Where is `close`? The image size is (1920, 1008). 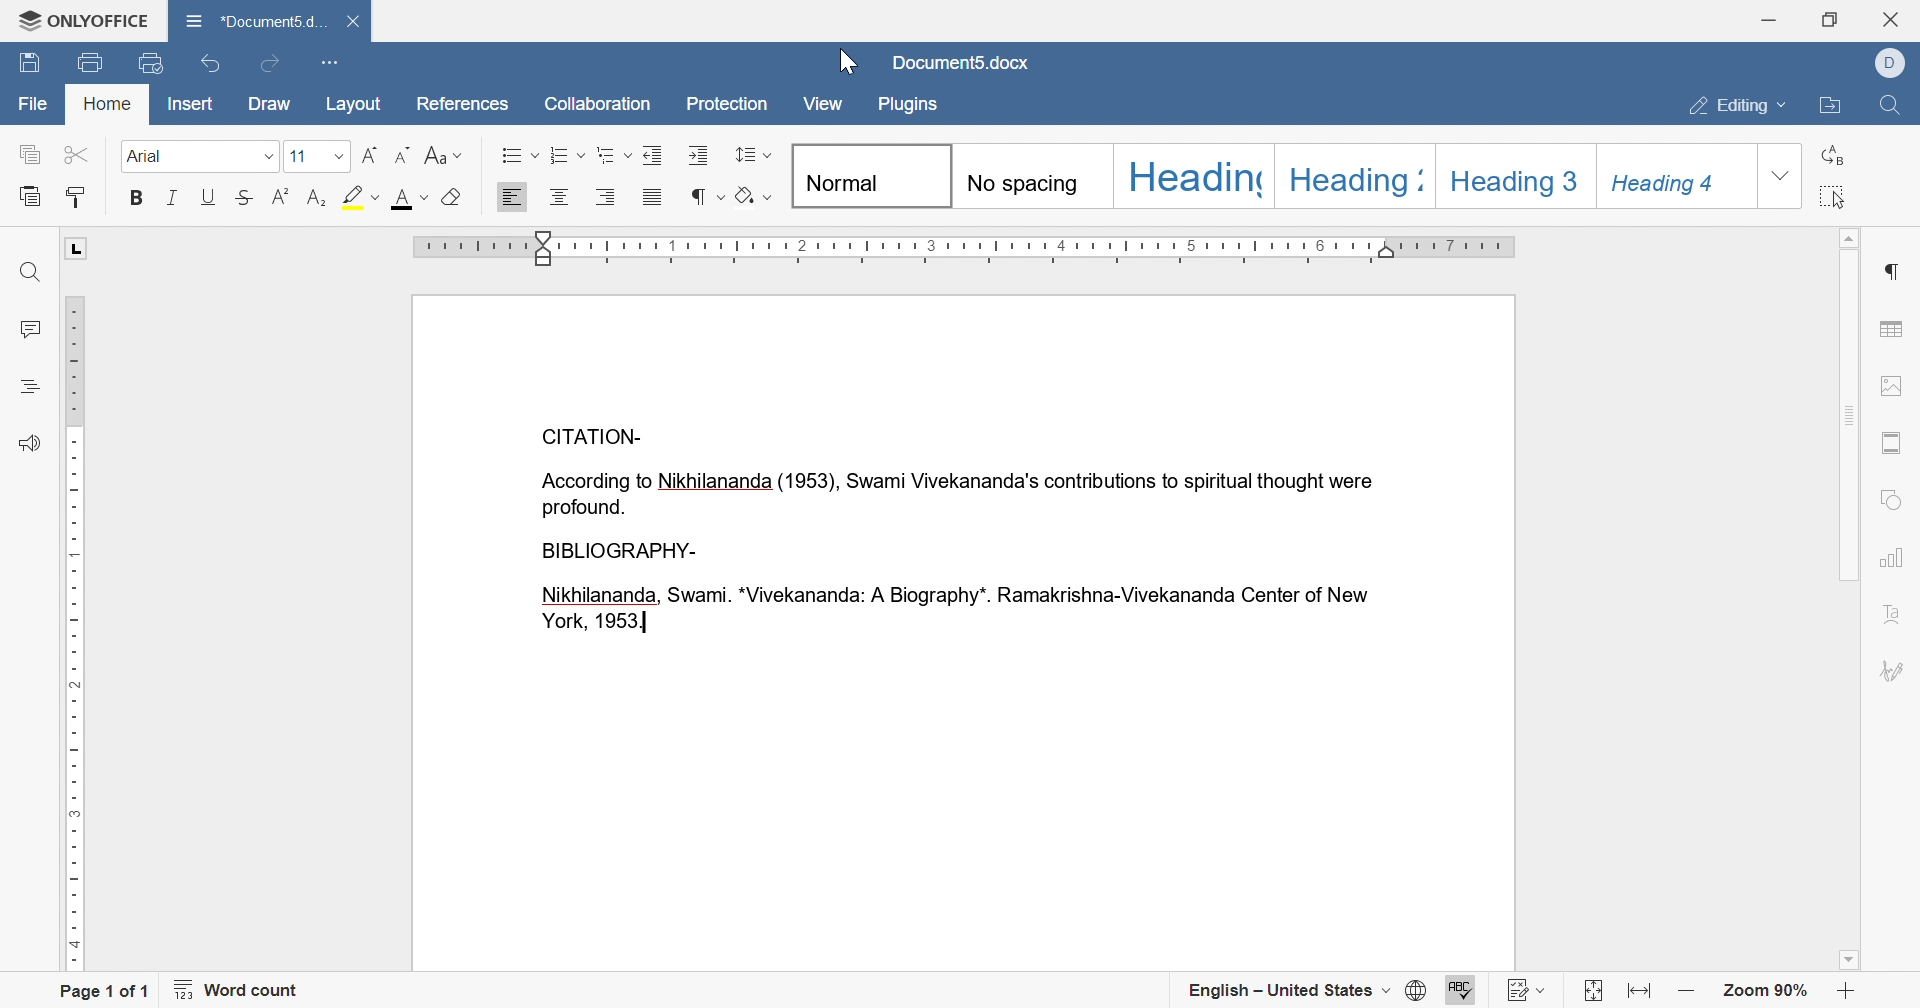
close is located at coordinates (353, 23).